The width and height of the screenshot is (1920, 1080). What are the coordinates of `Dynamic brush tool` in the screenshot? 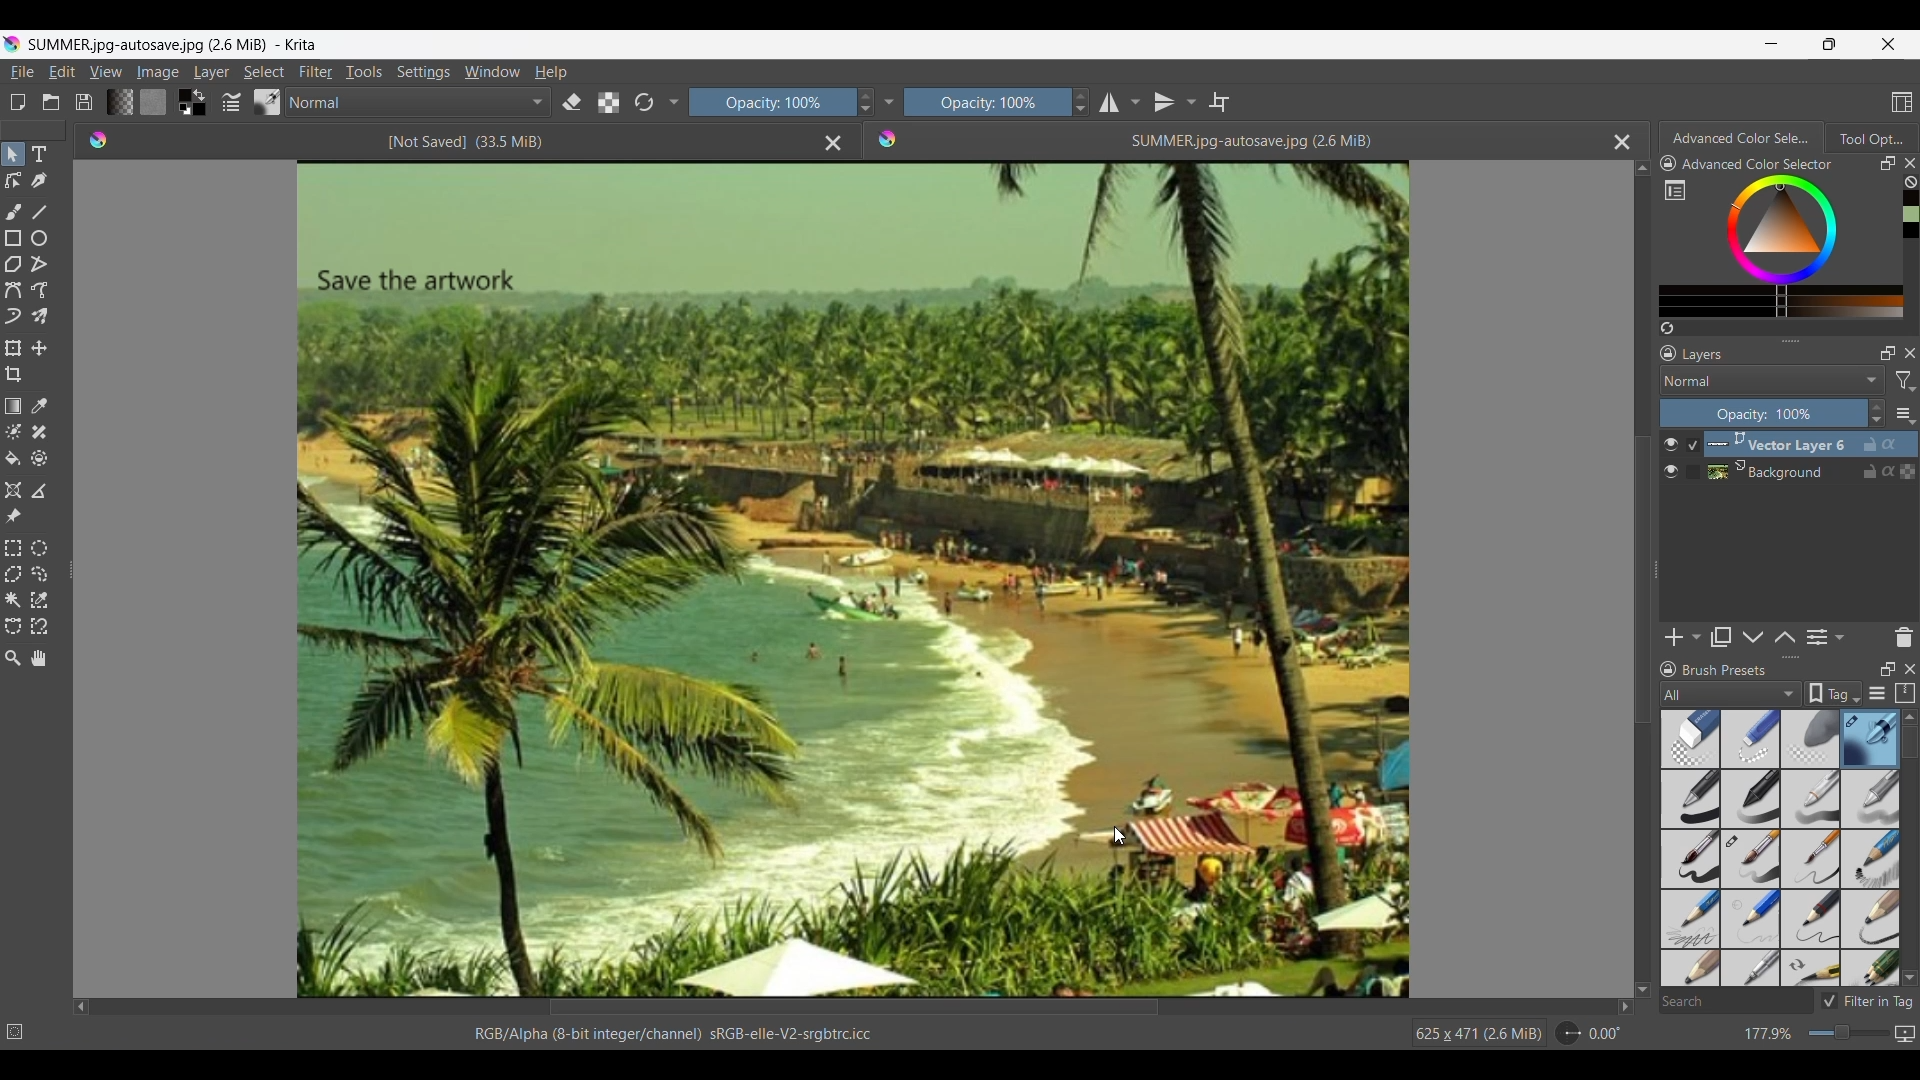 It's located at (13, 316).